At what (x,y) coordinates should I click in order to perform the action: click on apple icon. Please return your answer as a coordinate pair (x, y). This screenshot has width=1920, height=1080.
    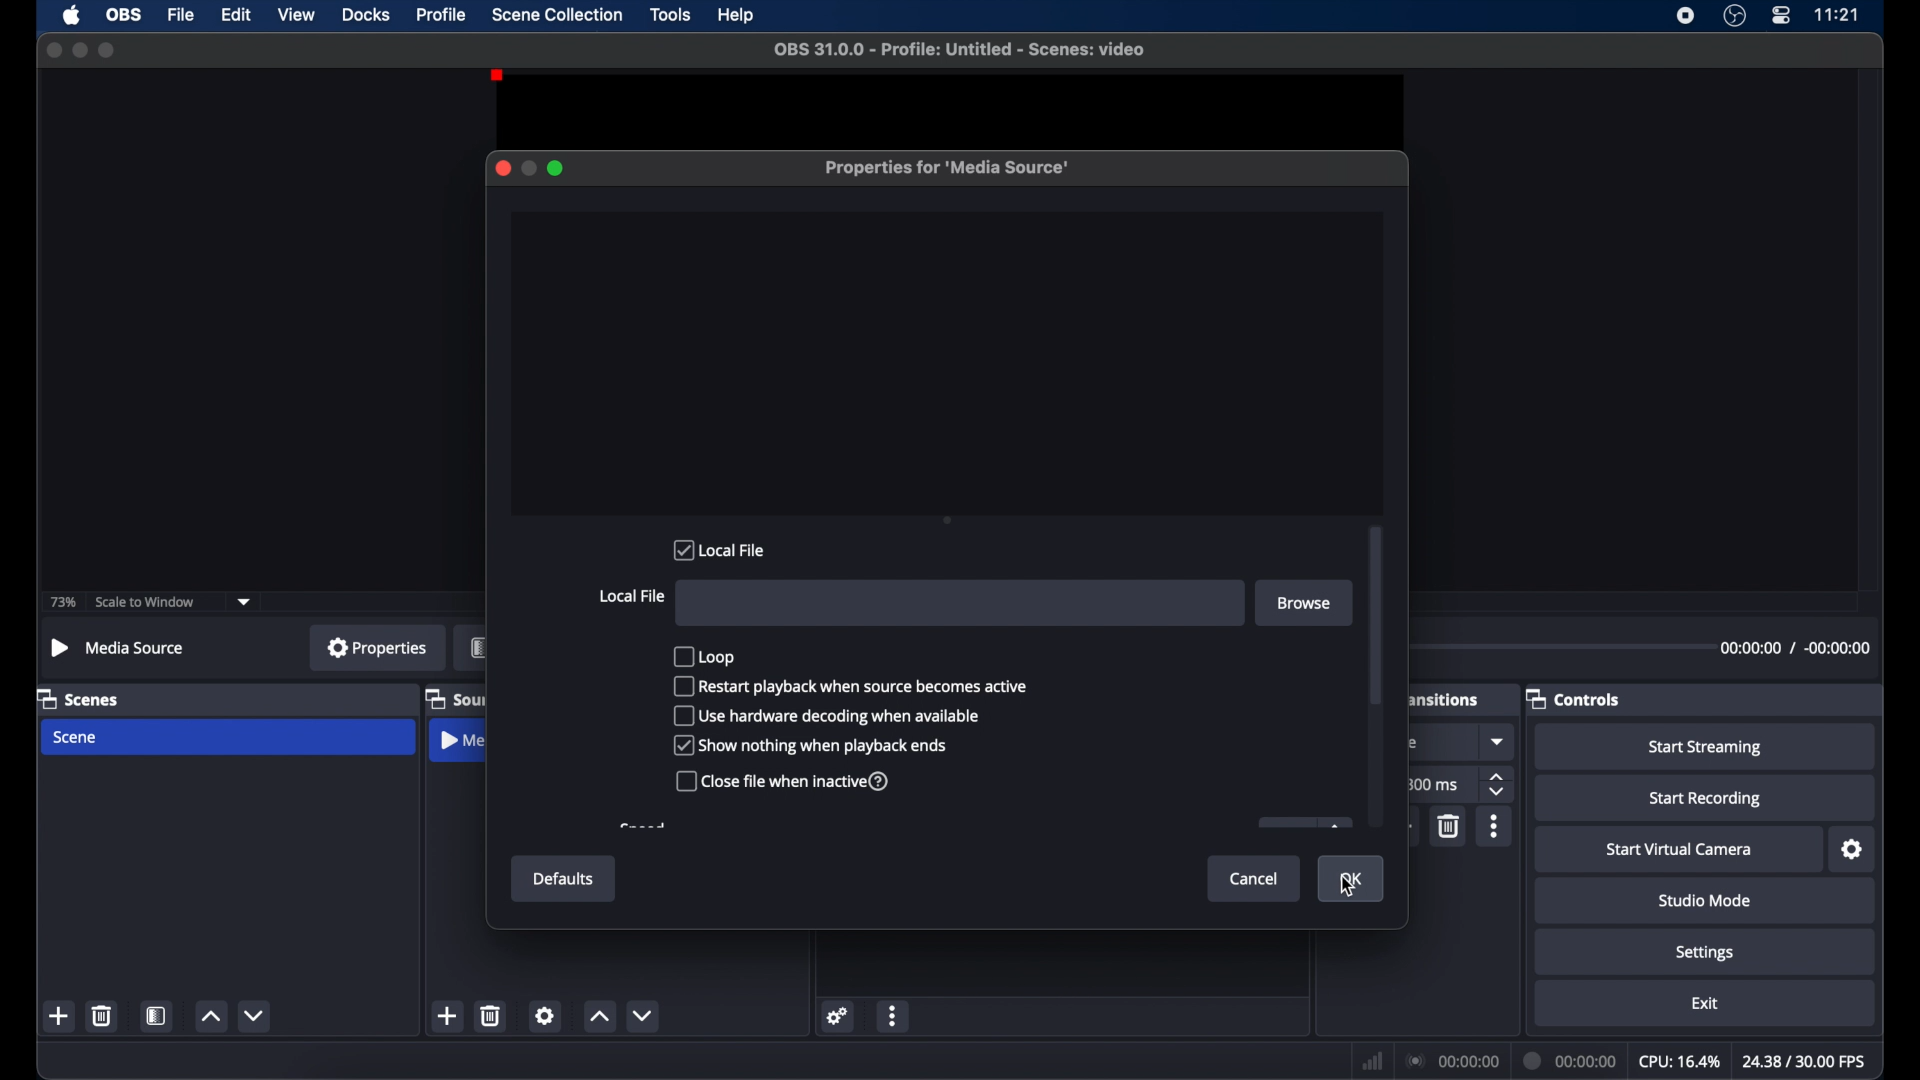
    Looking at the image, I should click on (71, 15).